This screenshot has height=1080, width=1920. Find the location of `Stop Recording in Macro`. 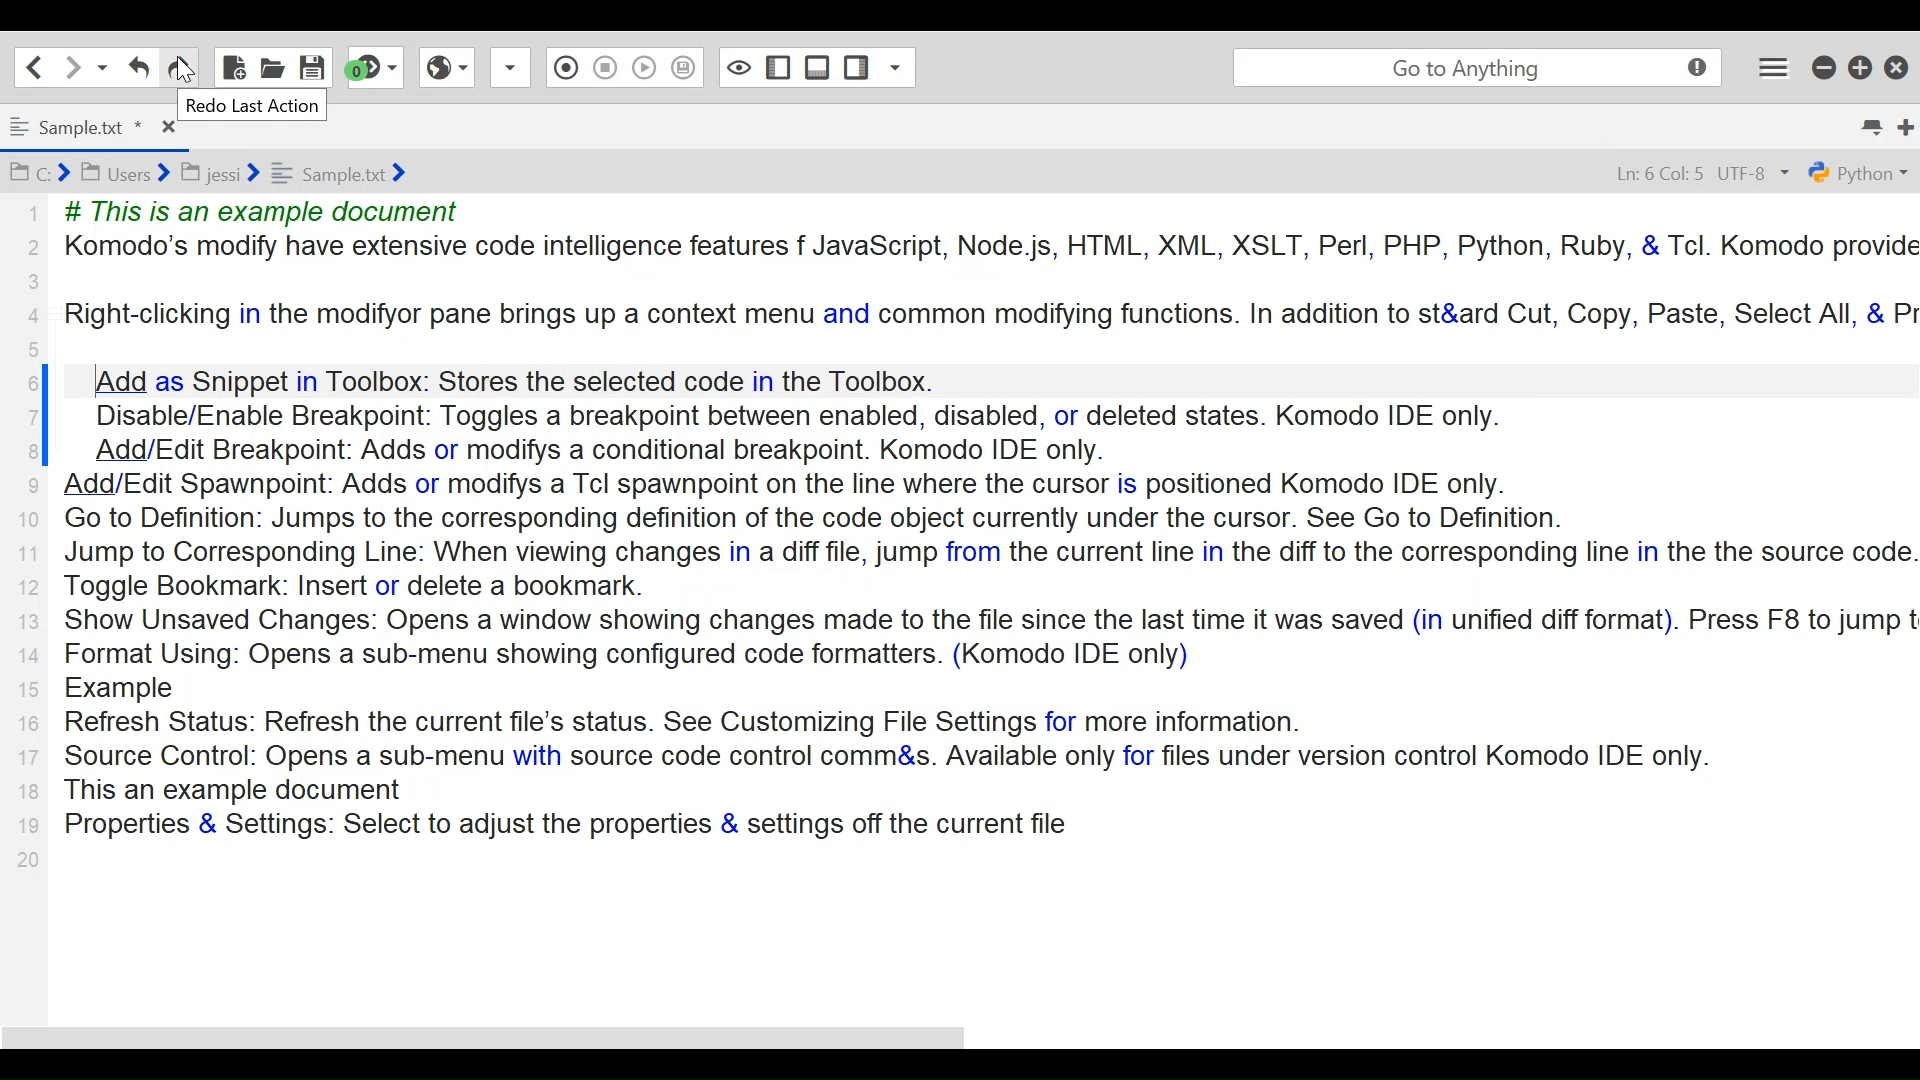

Stop Recording in Macro is located at coordinates (604, 67).